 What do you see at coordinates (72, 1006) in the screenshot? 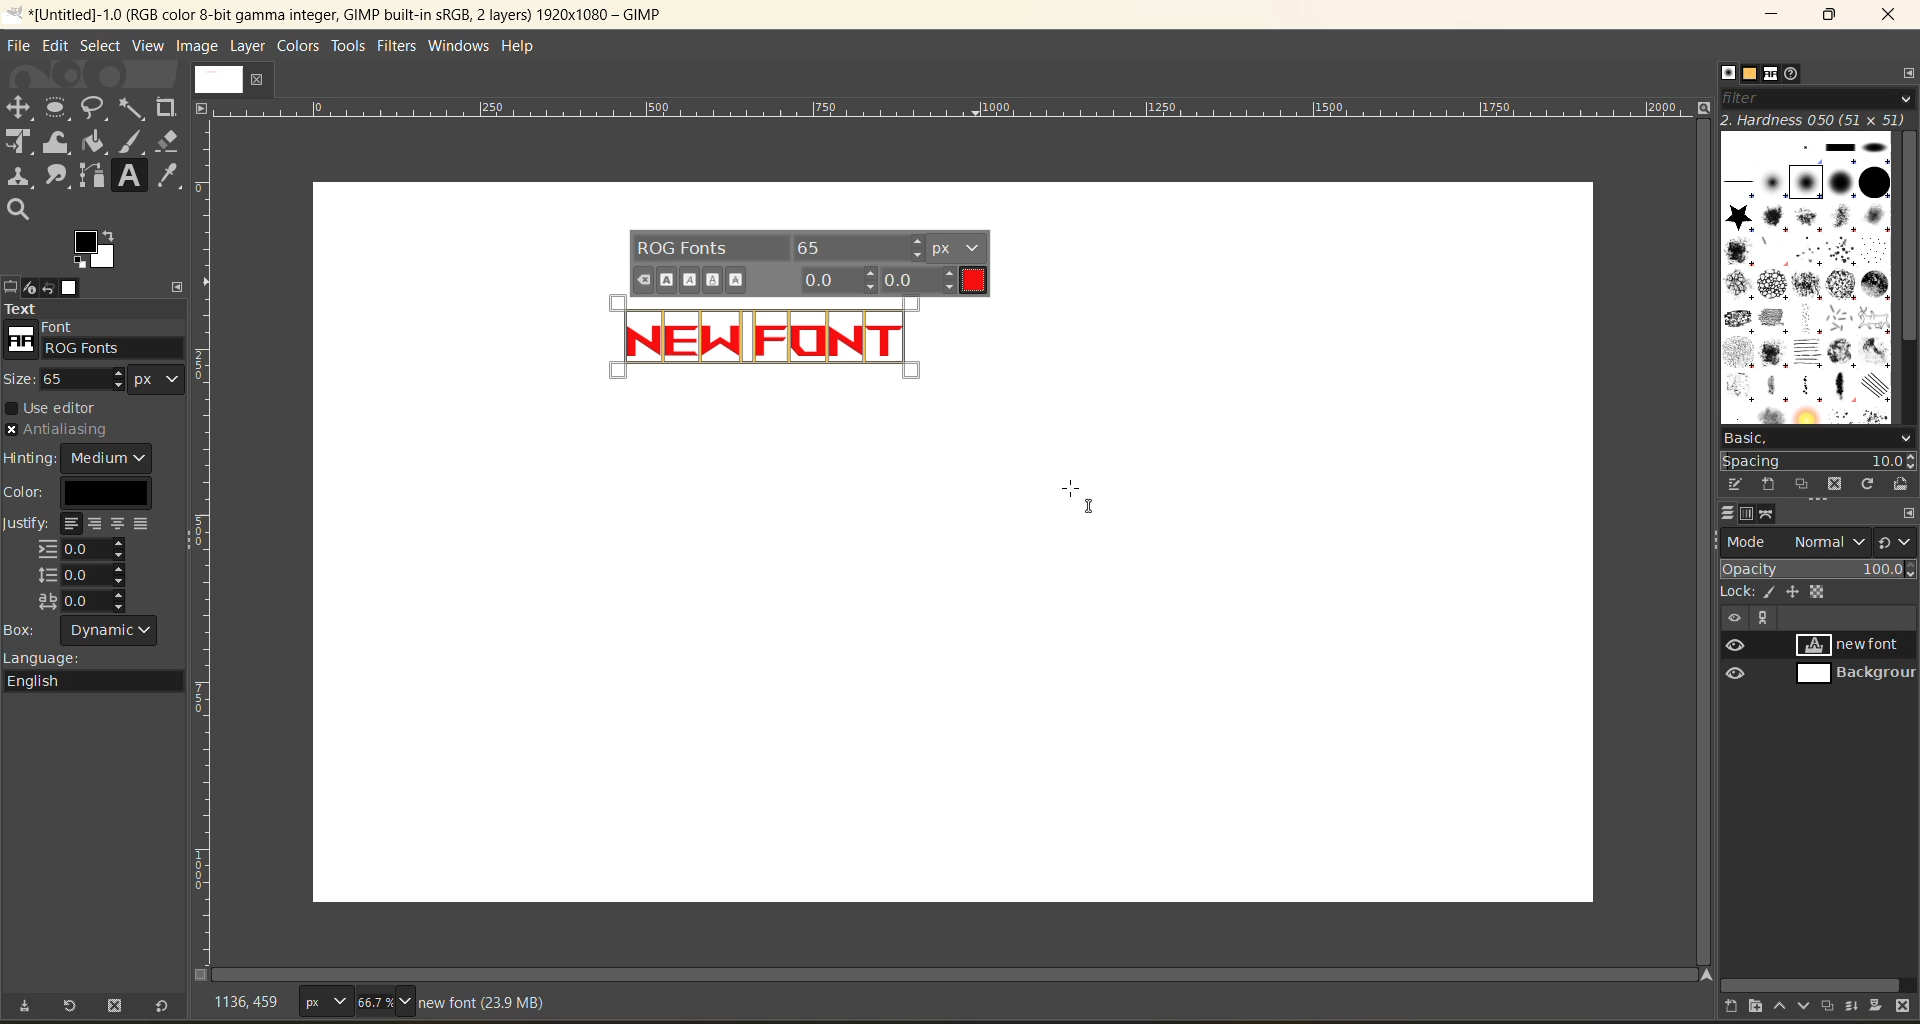
I see `restore tool preset` at bounding box center [72, 1006].